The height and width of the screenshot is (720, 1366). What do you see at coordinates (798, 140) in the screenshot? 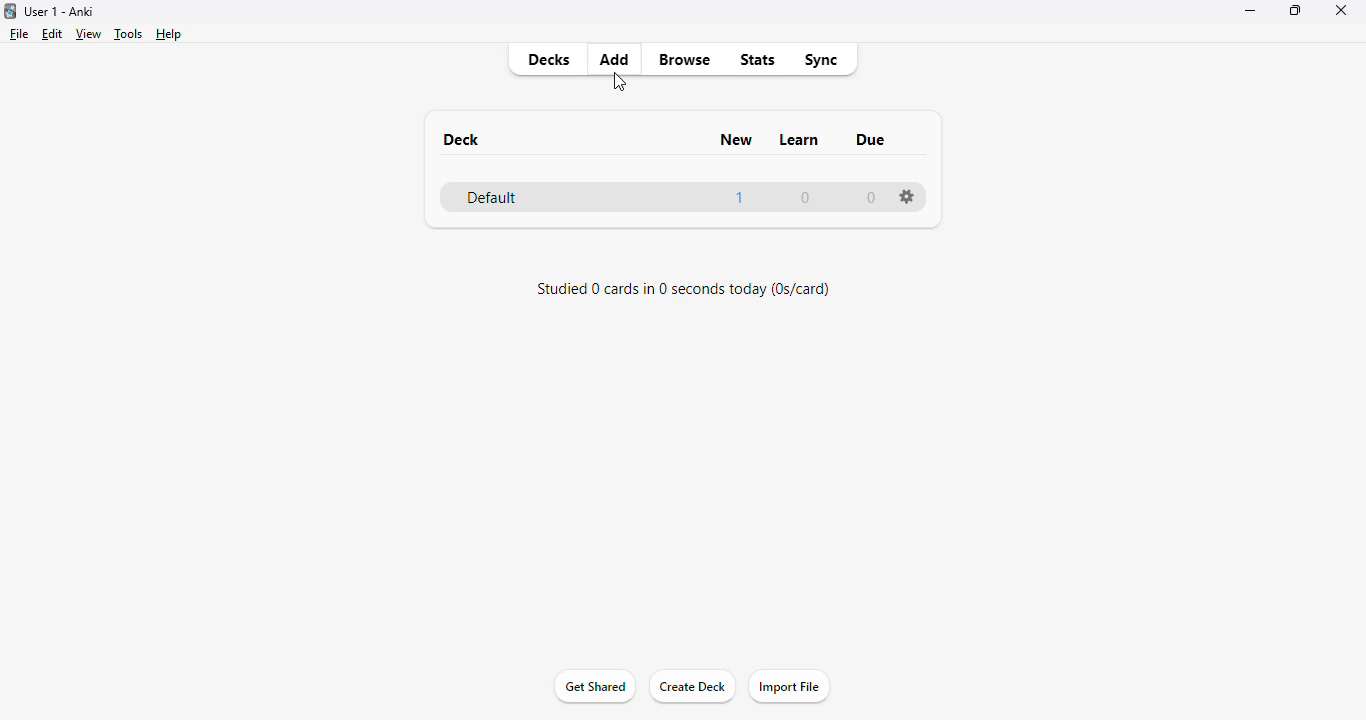
I see `learn` at bounding box center [798, 140].